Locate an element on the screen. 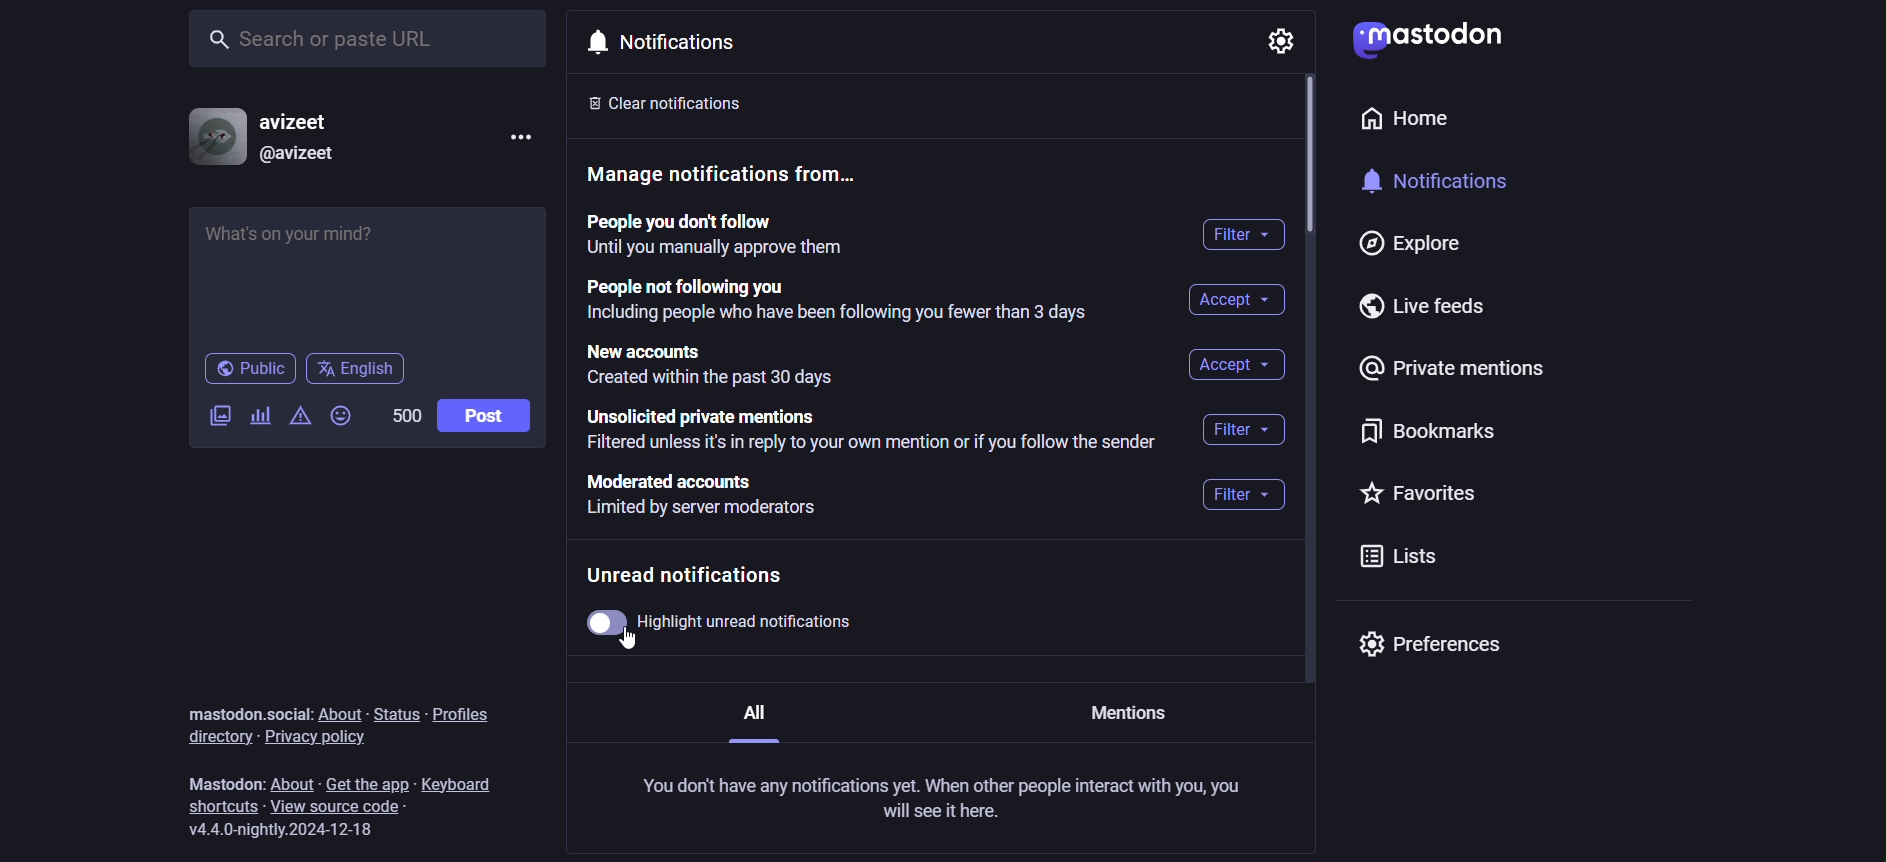 The width and height of the screenshot is (1886, 862). add poll is located at coordinates (261, 417).